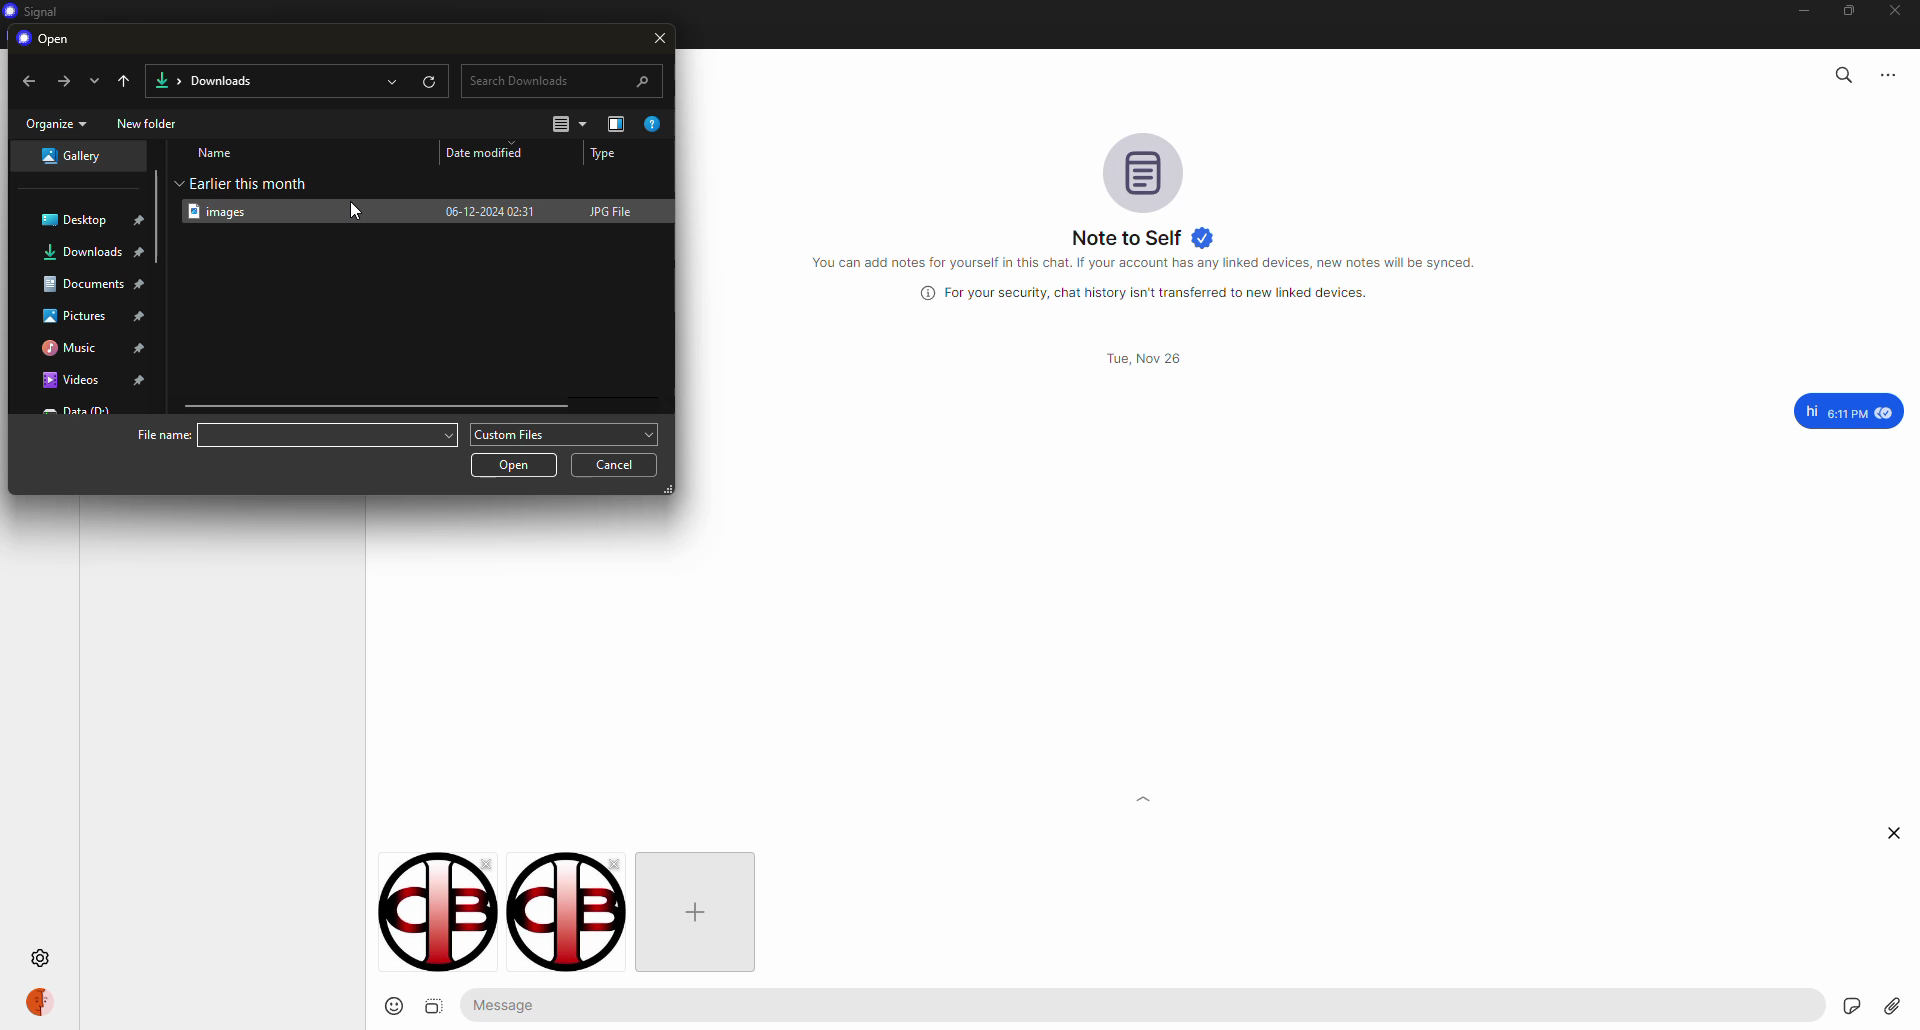 The image size is (1920, 1030). Describe the element at coordinates (84, 284) in the screenshot. I see `location` at that location.